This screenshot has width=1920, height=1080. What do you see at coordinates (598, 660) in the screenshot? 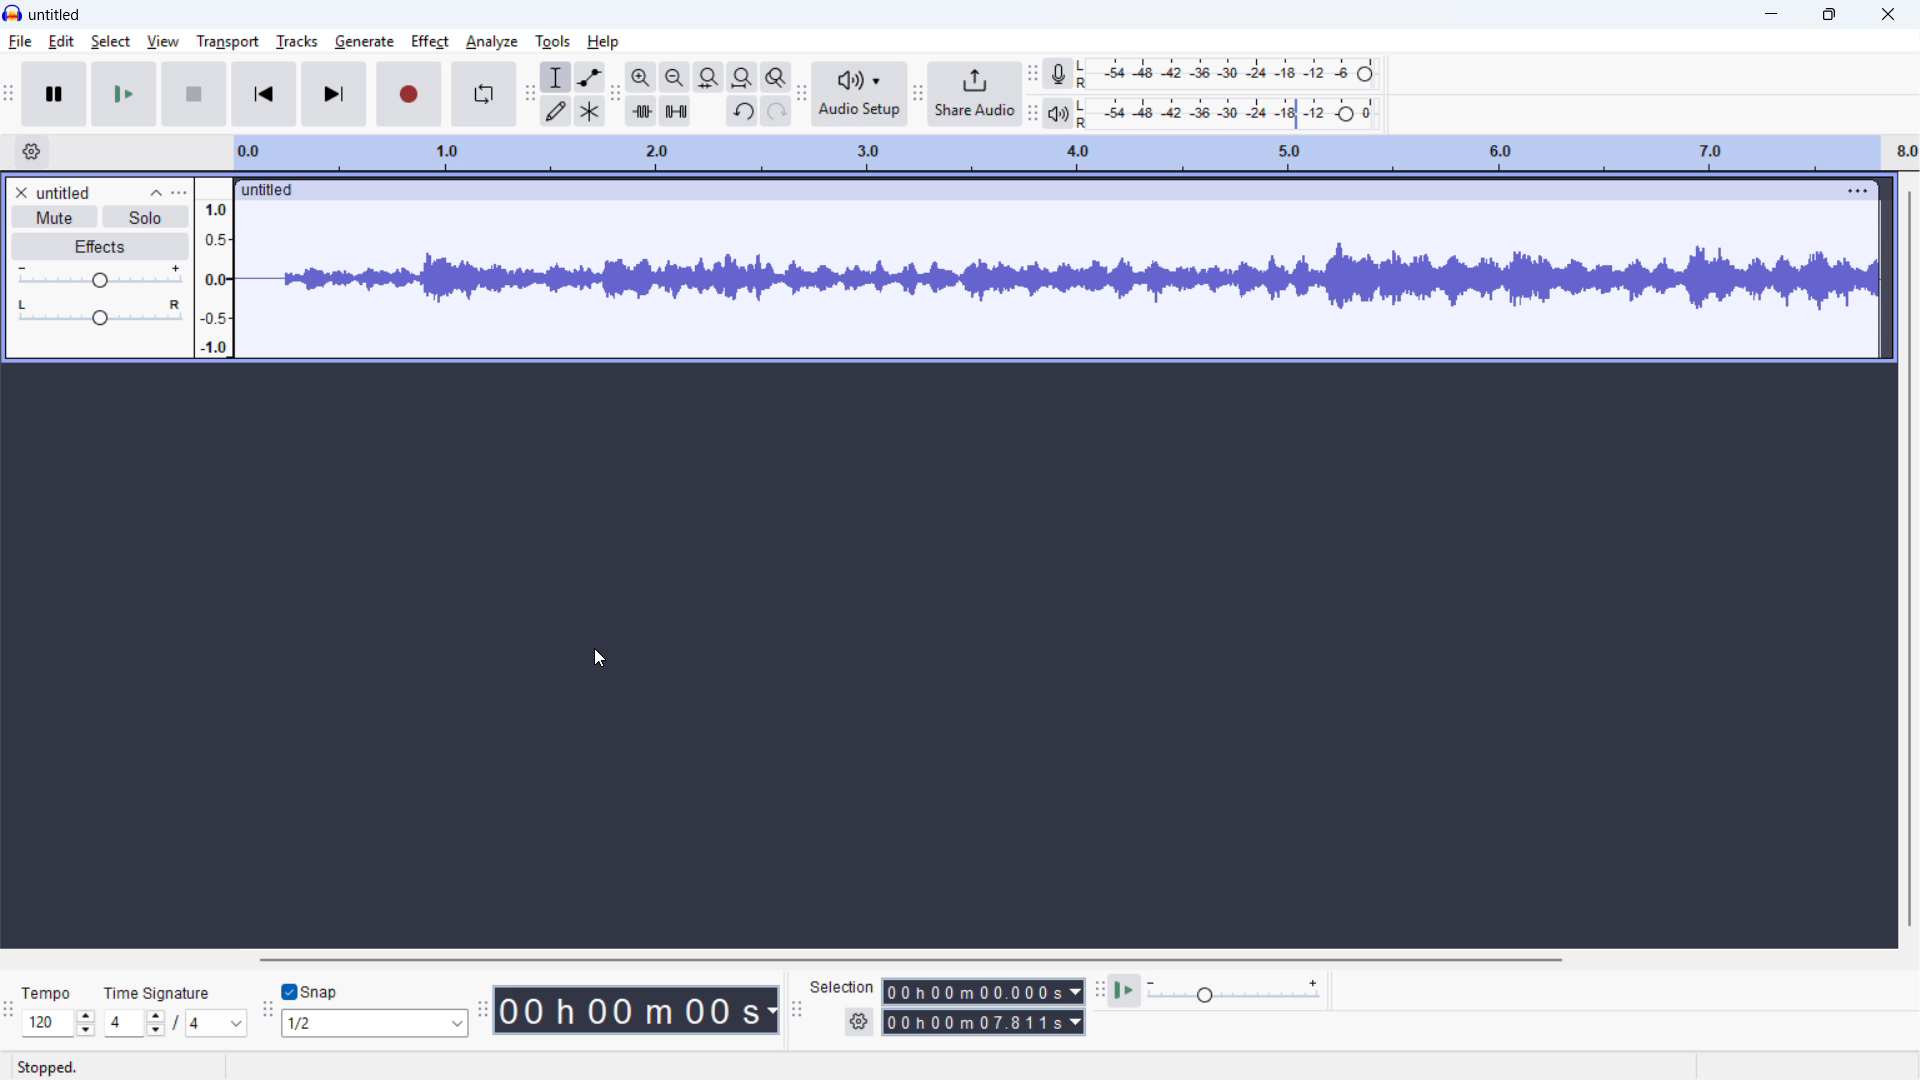
I see `cursor` at bounding box center [598, 660].